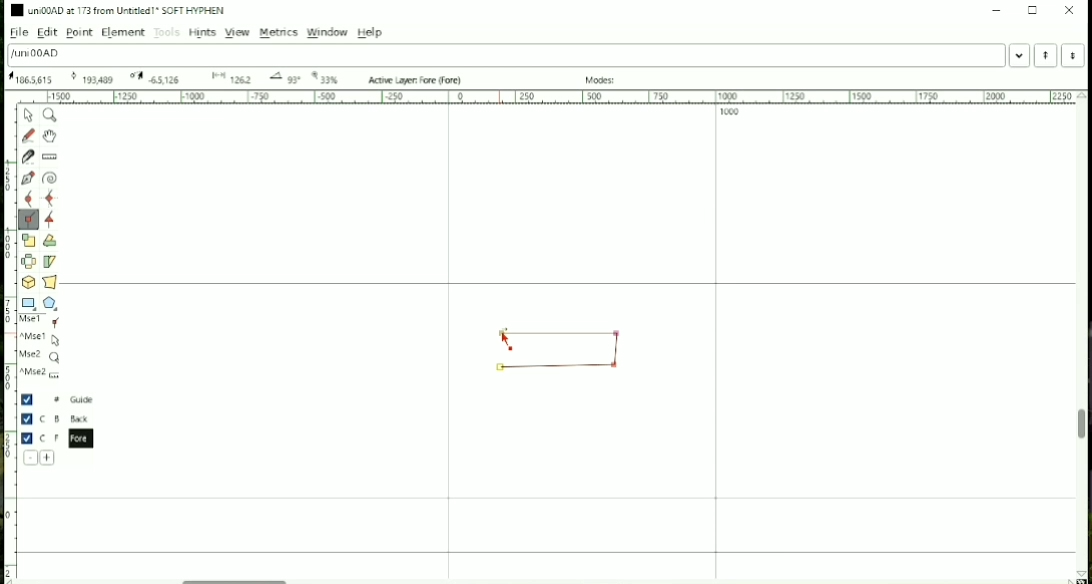 The height and width of the screenshot is (584, 1092). What do you see at coordinates (556, 370) in the screenshot?
I see `Line` at bounding box center [556, 370].